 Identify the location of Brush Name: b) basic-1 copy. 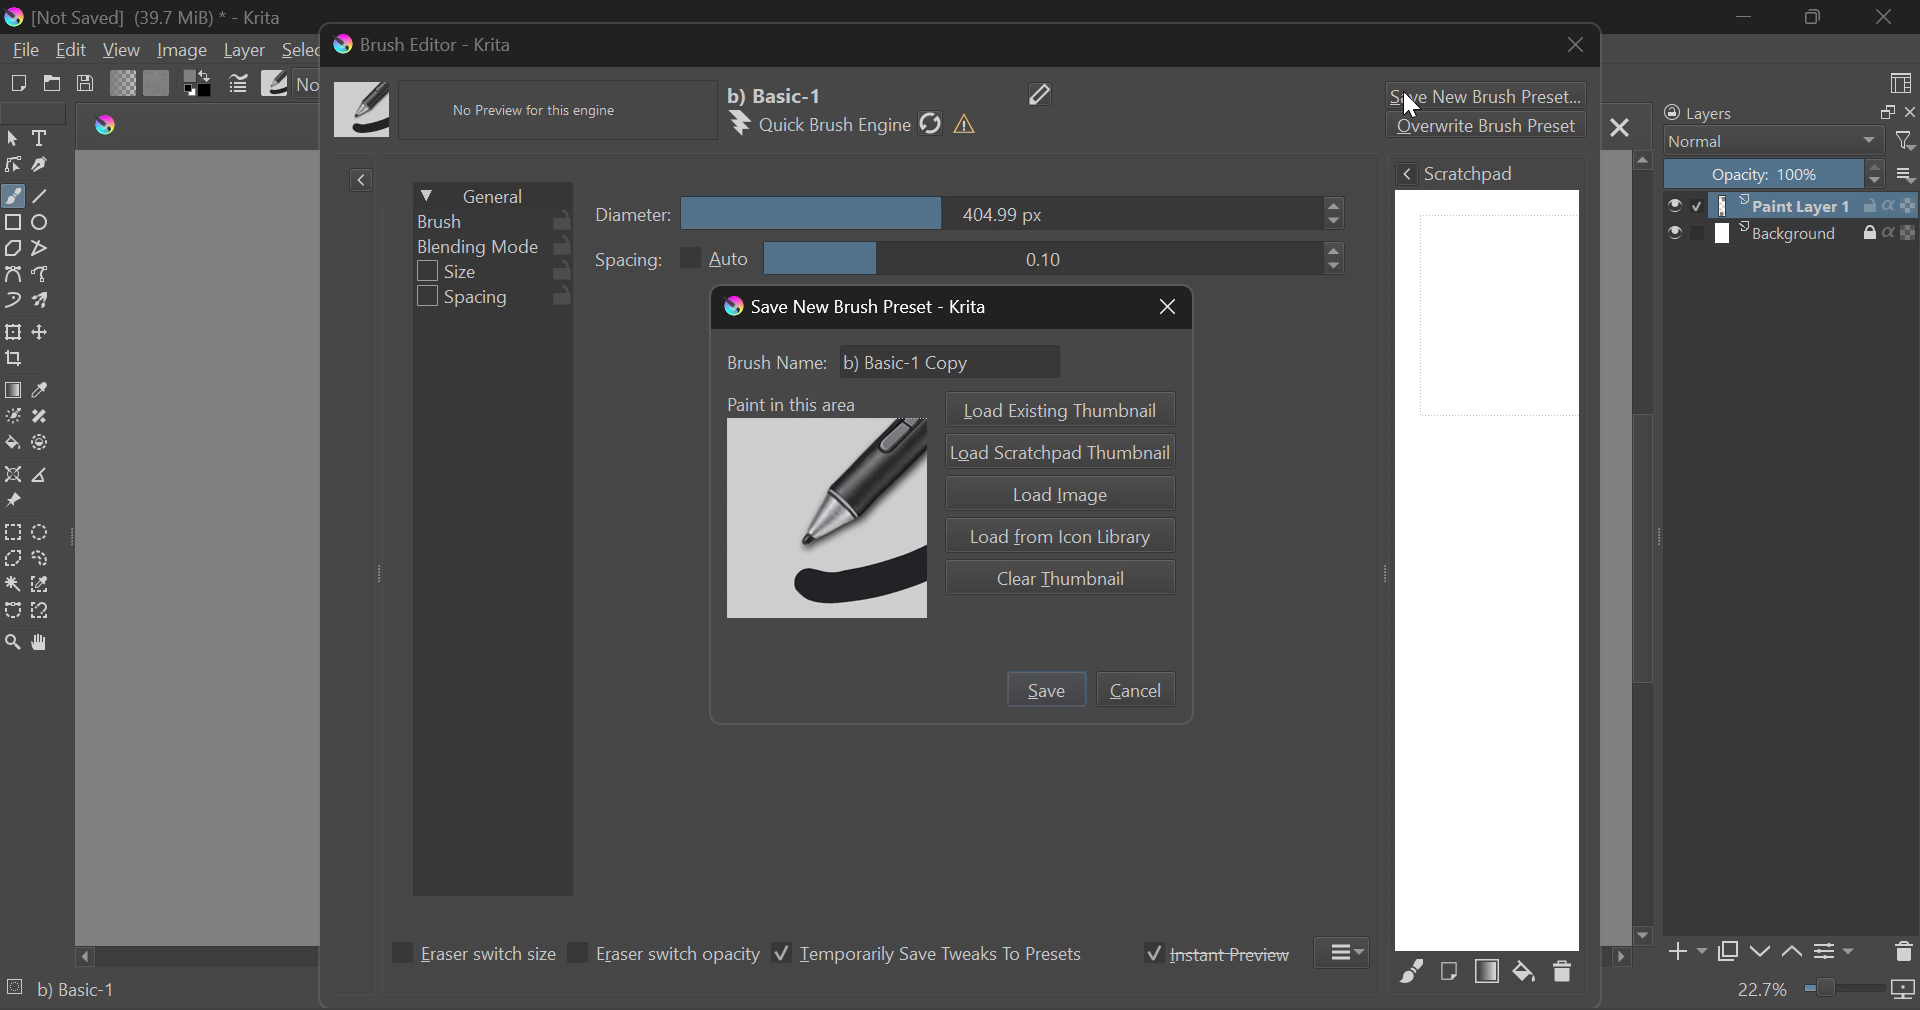
(898, 362).